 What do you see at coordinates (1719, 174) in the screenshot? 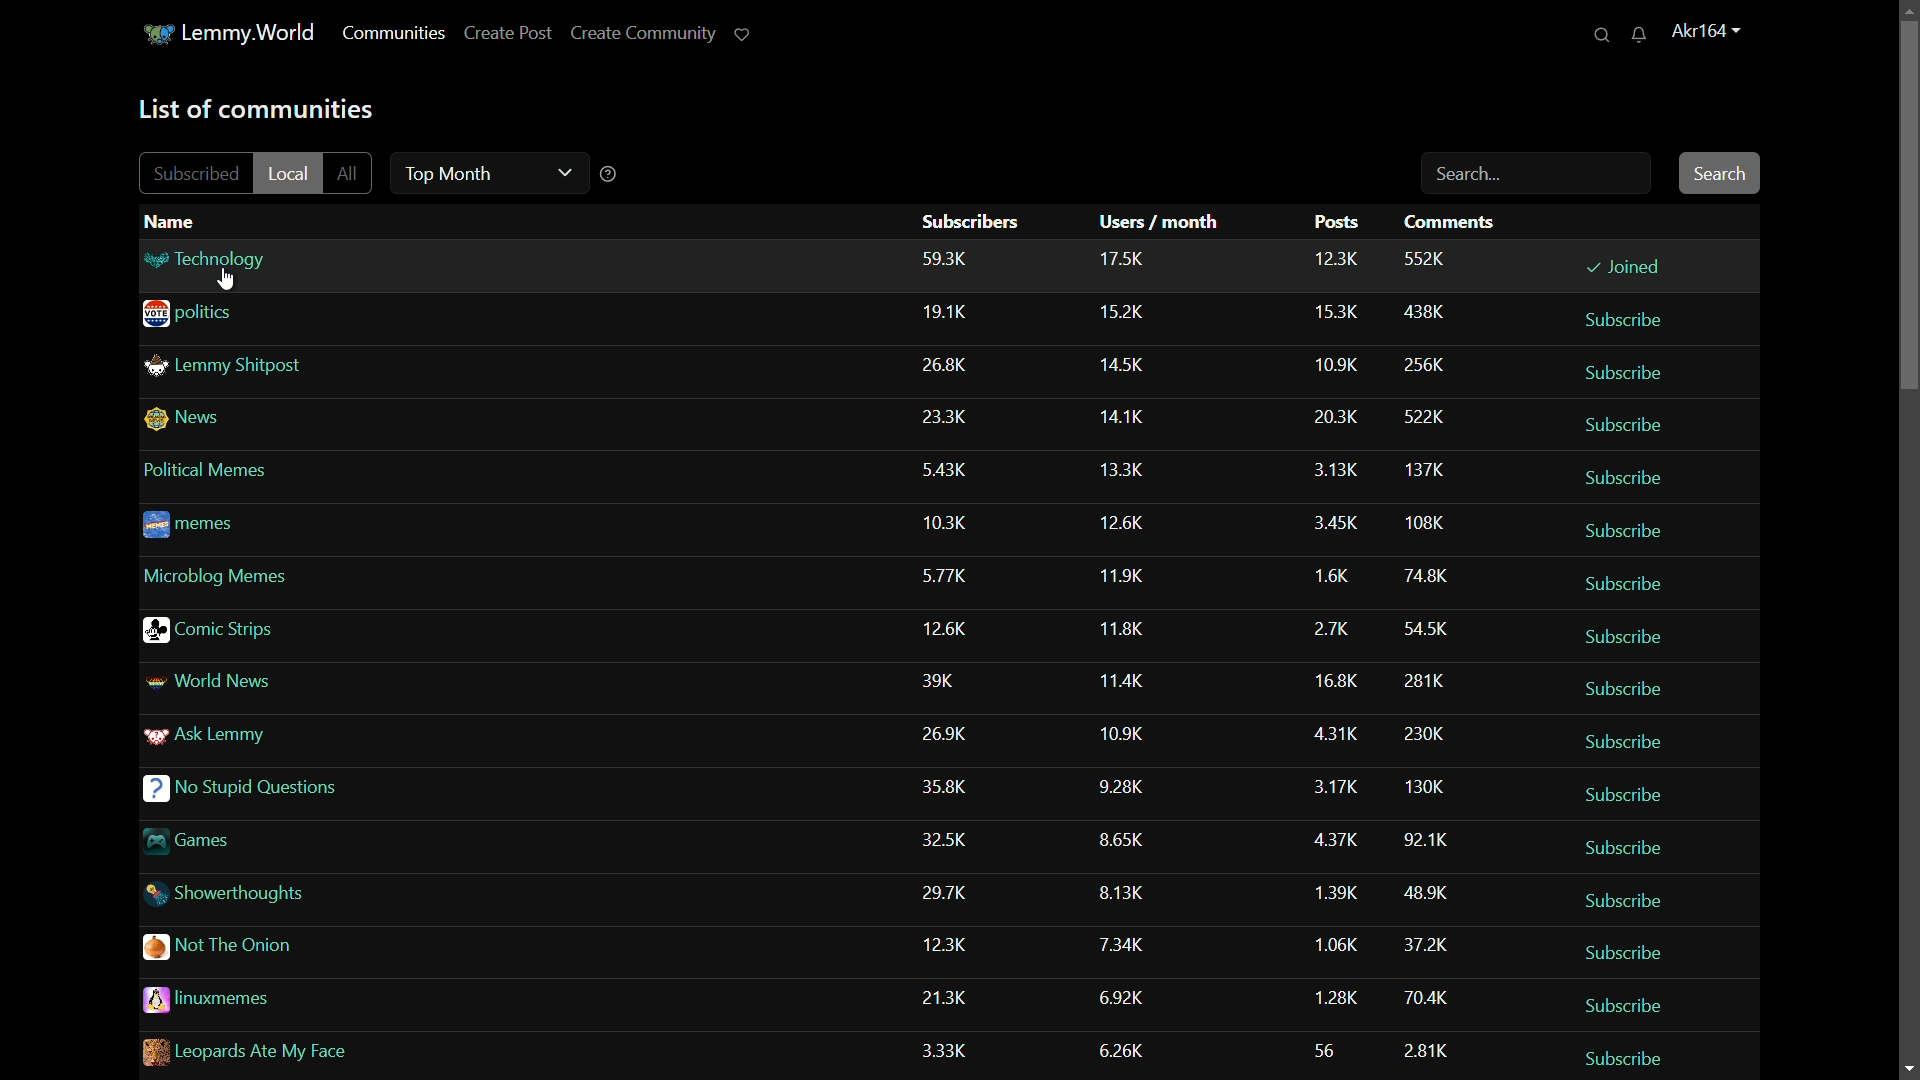
I see `search button` at bounding box center [1719, 174].